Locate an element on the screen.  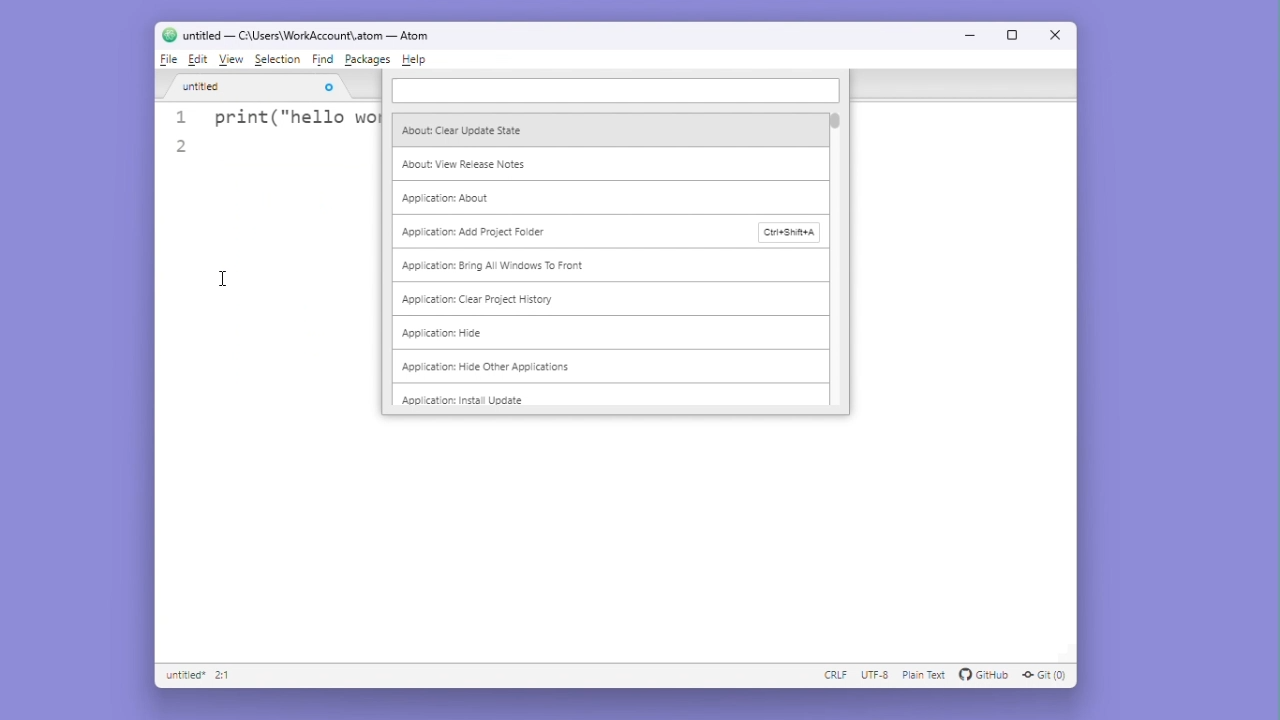
git (0) is located at coordinates (1047, 677).